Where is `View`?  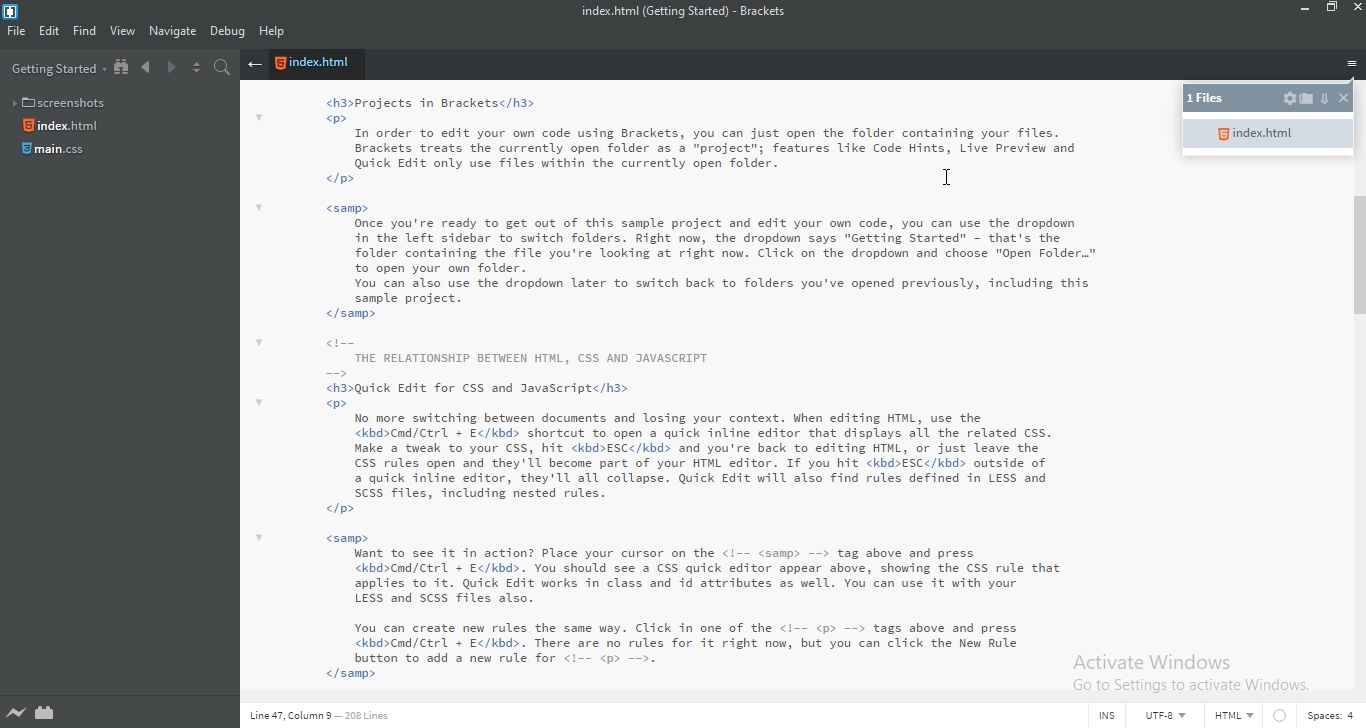 View is located at coordinates (123, 32).